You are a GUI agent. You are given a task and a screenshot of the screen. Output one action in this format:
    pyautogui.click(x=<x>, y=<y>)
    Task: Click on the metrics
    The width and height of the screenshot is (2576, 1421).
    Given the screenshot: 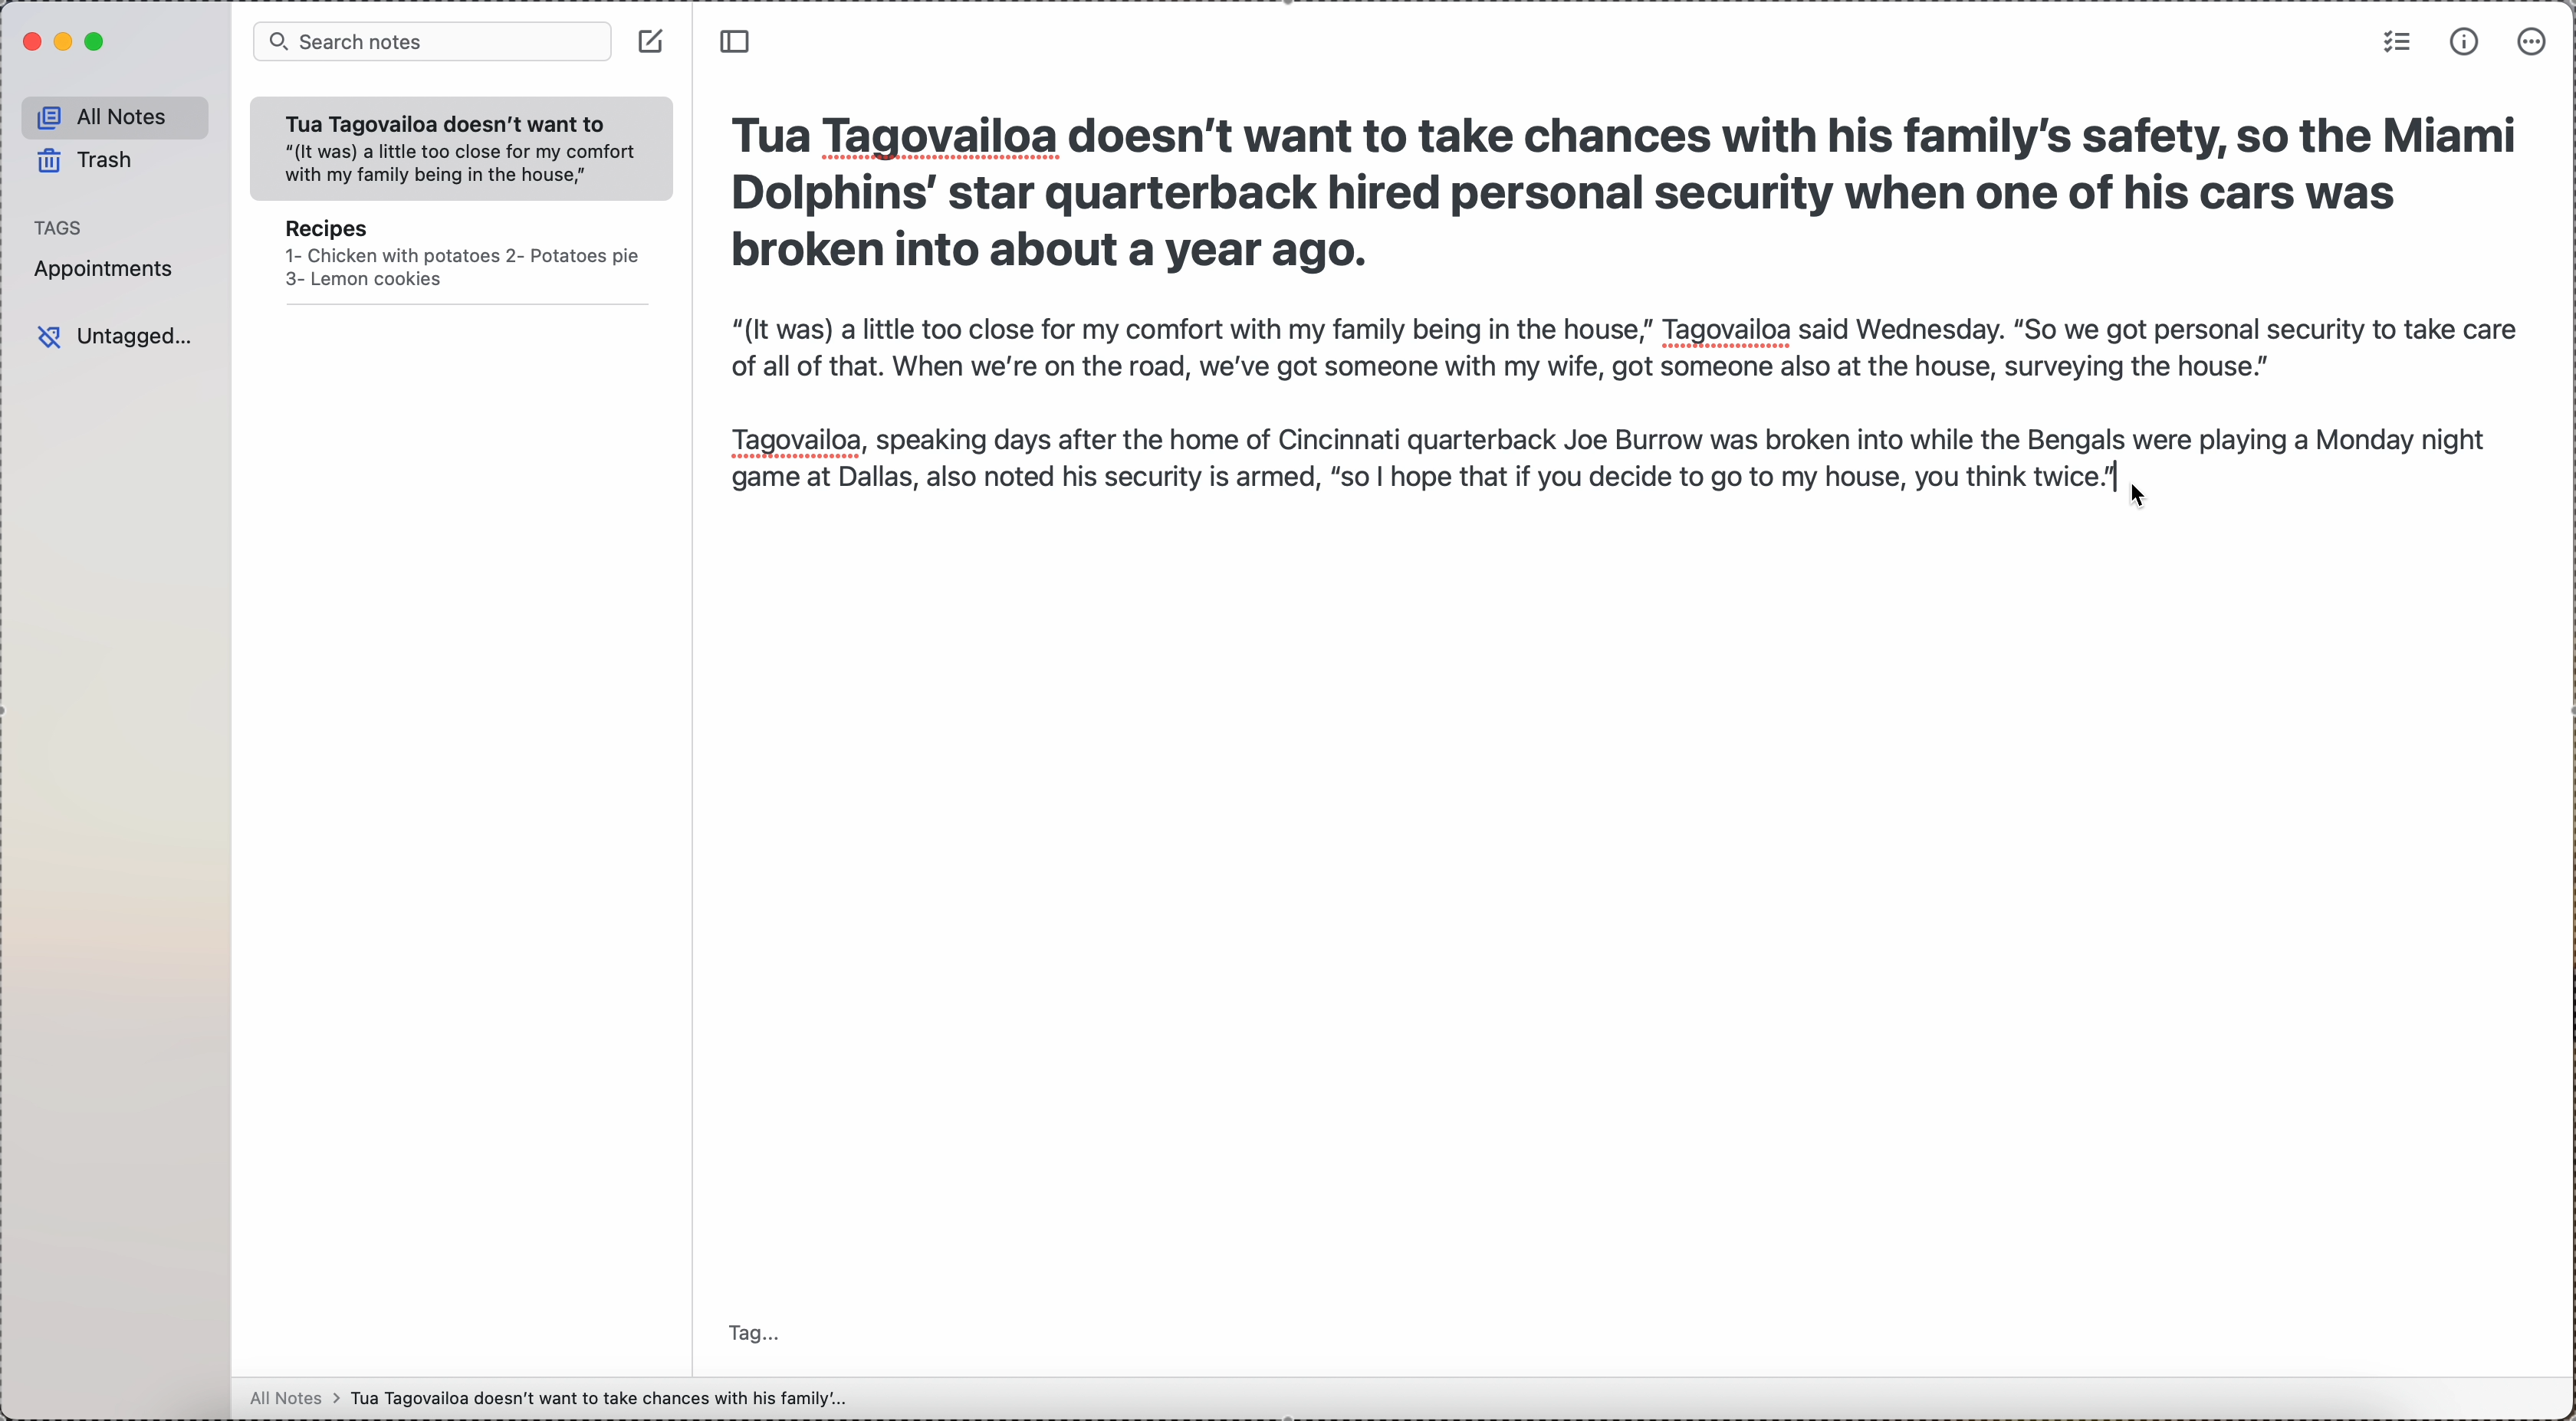 What is the action you would take?
    pyautogui.click(x=2465, y=41)
    